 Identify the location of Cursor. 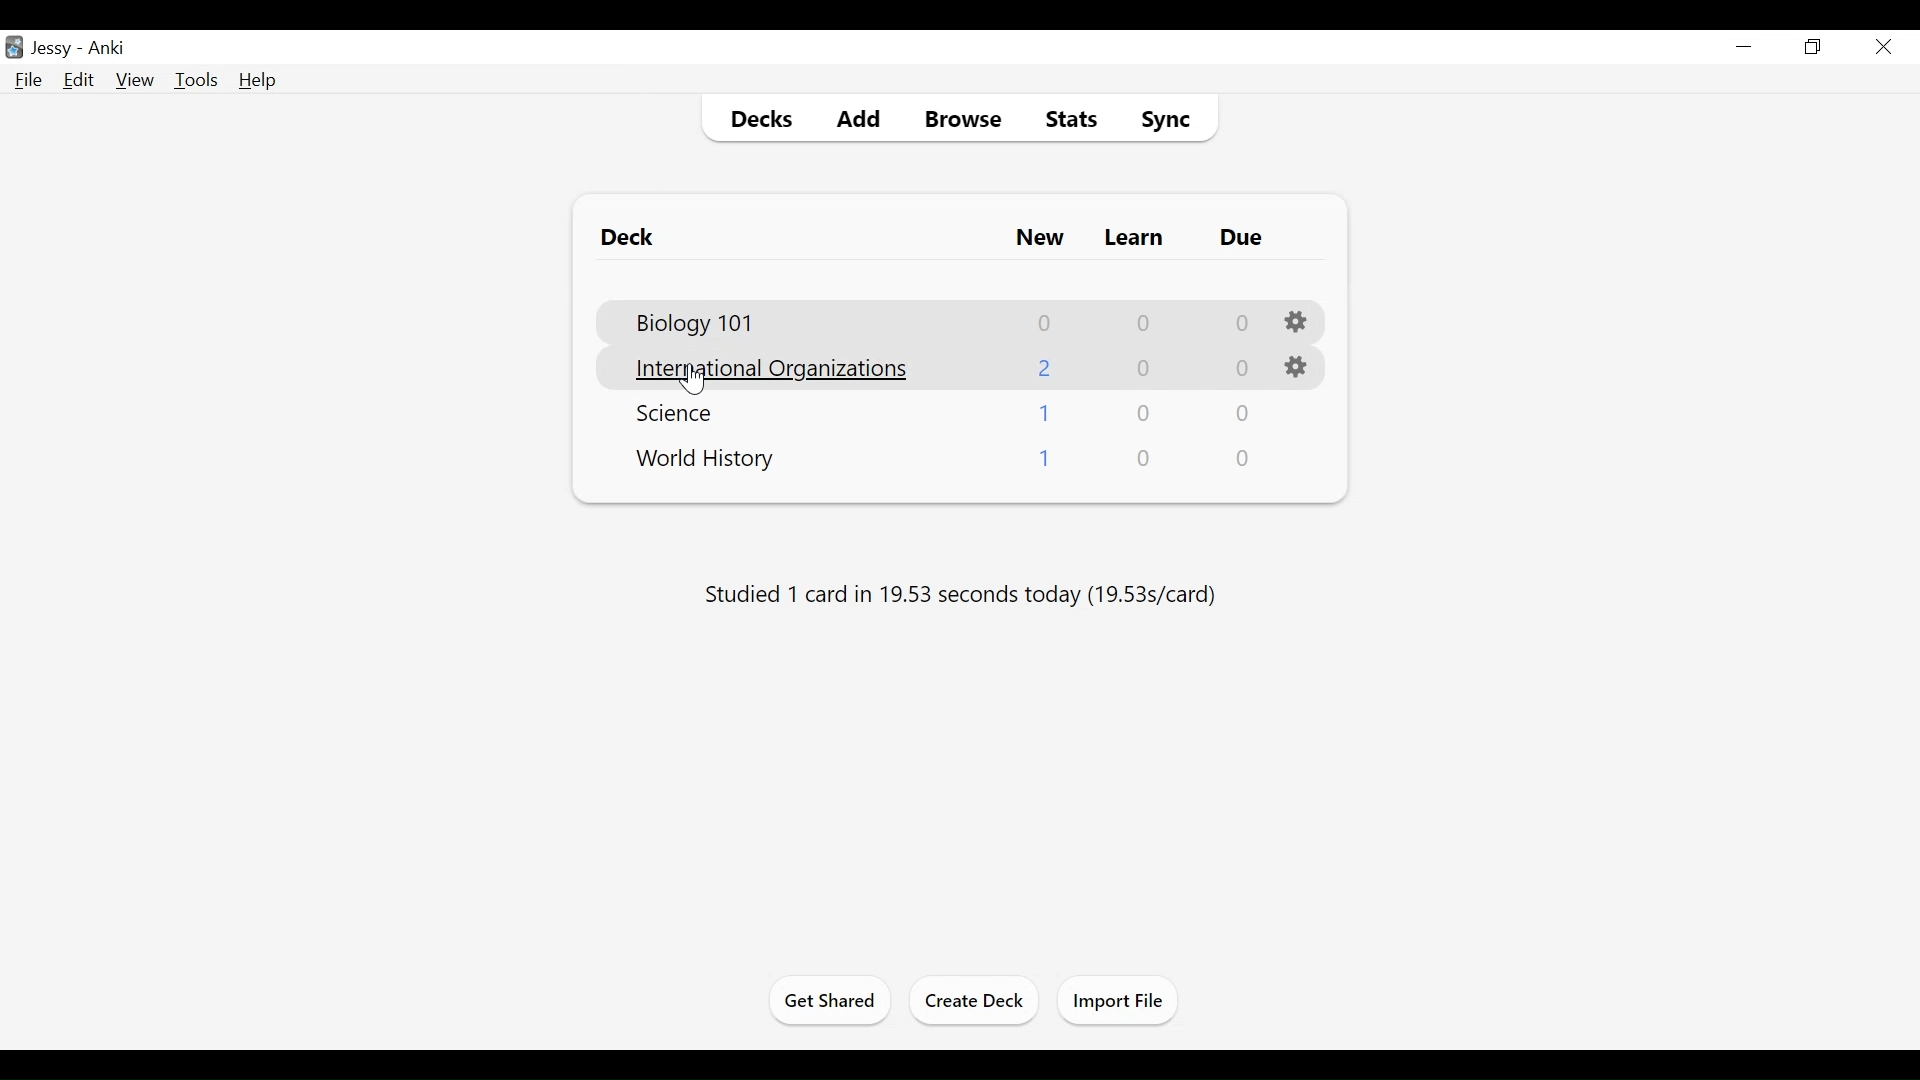
(694, 378).